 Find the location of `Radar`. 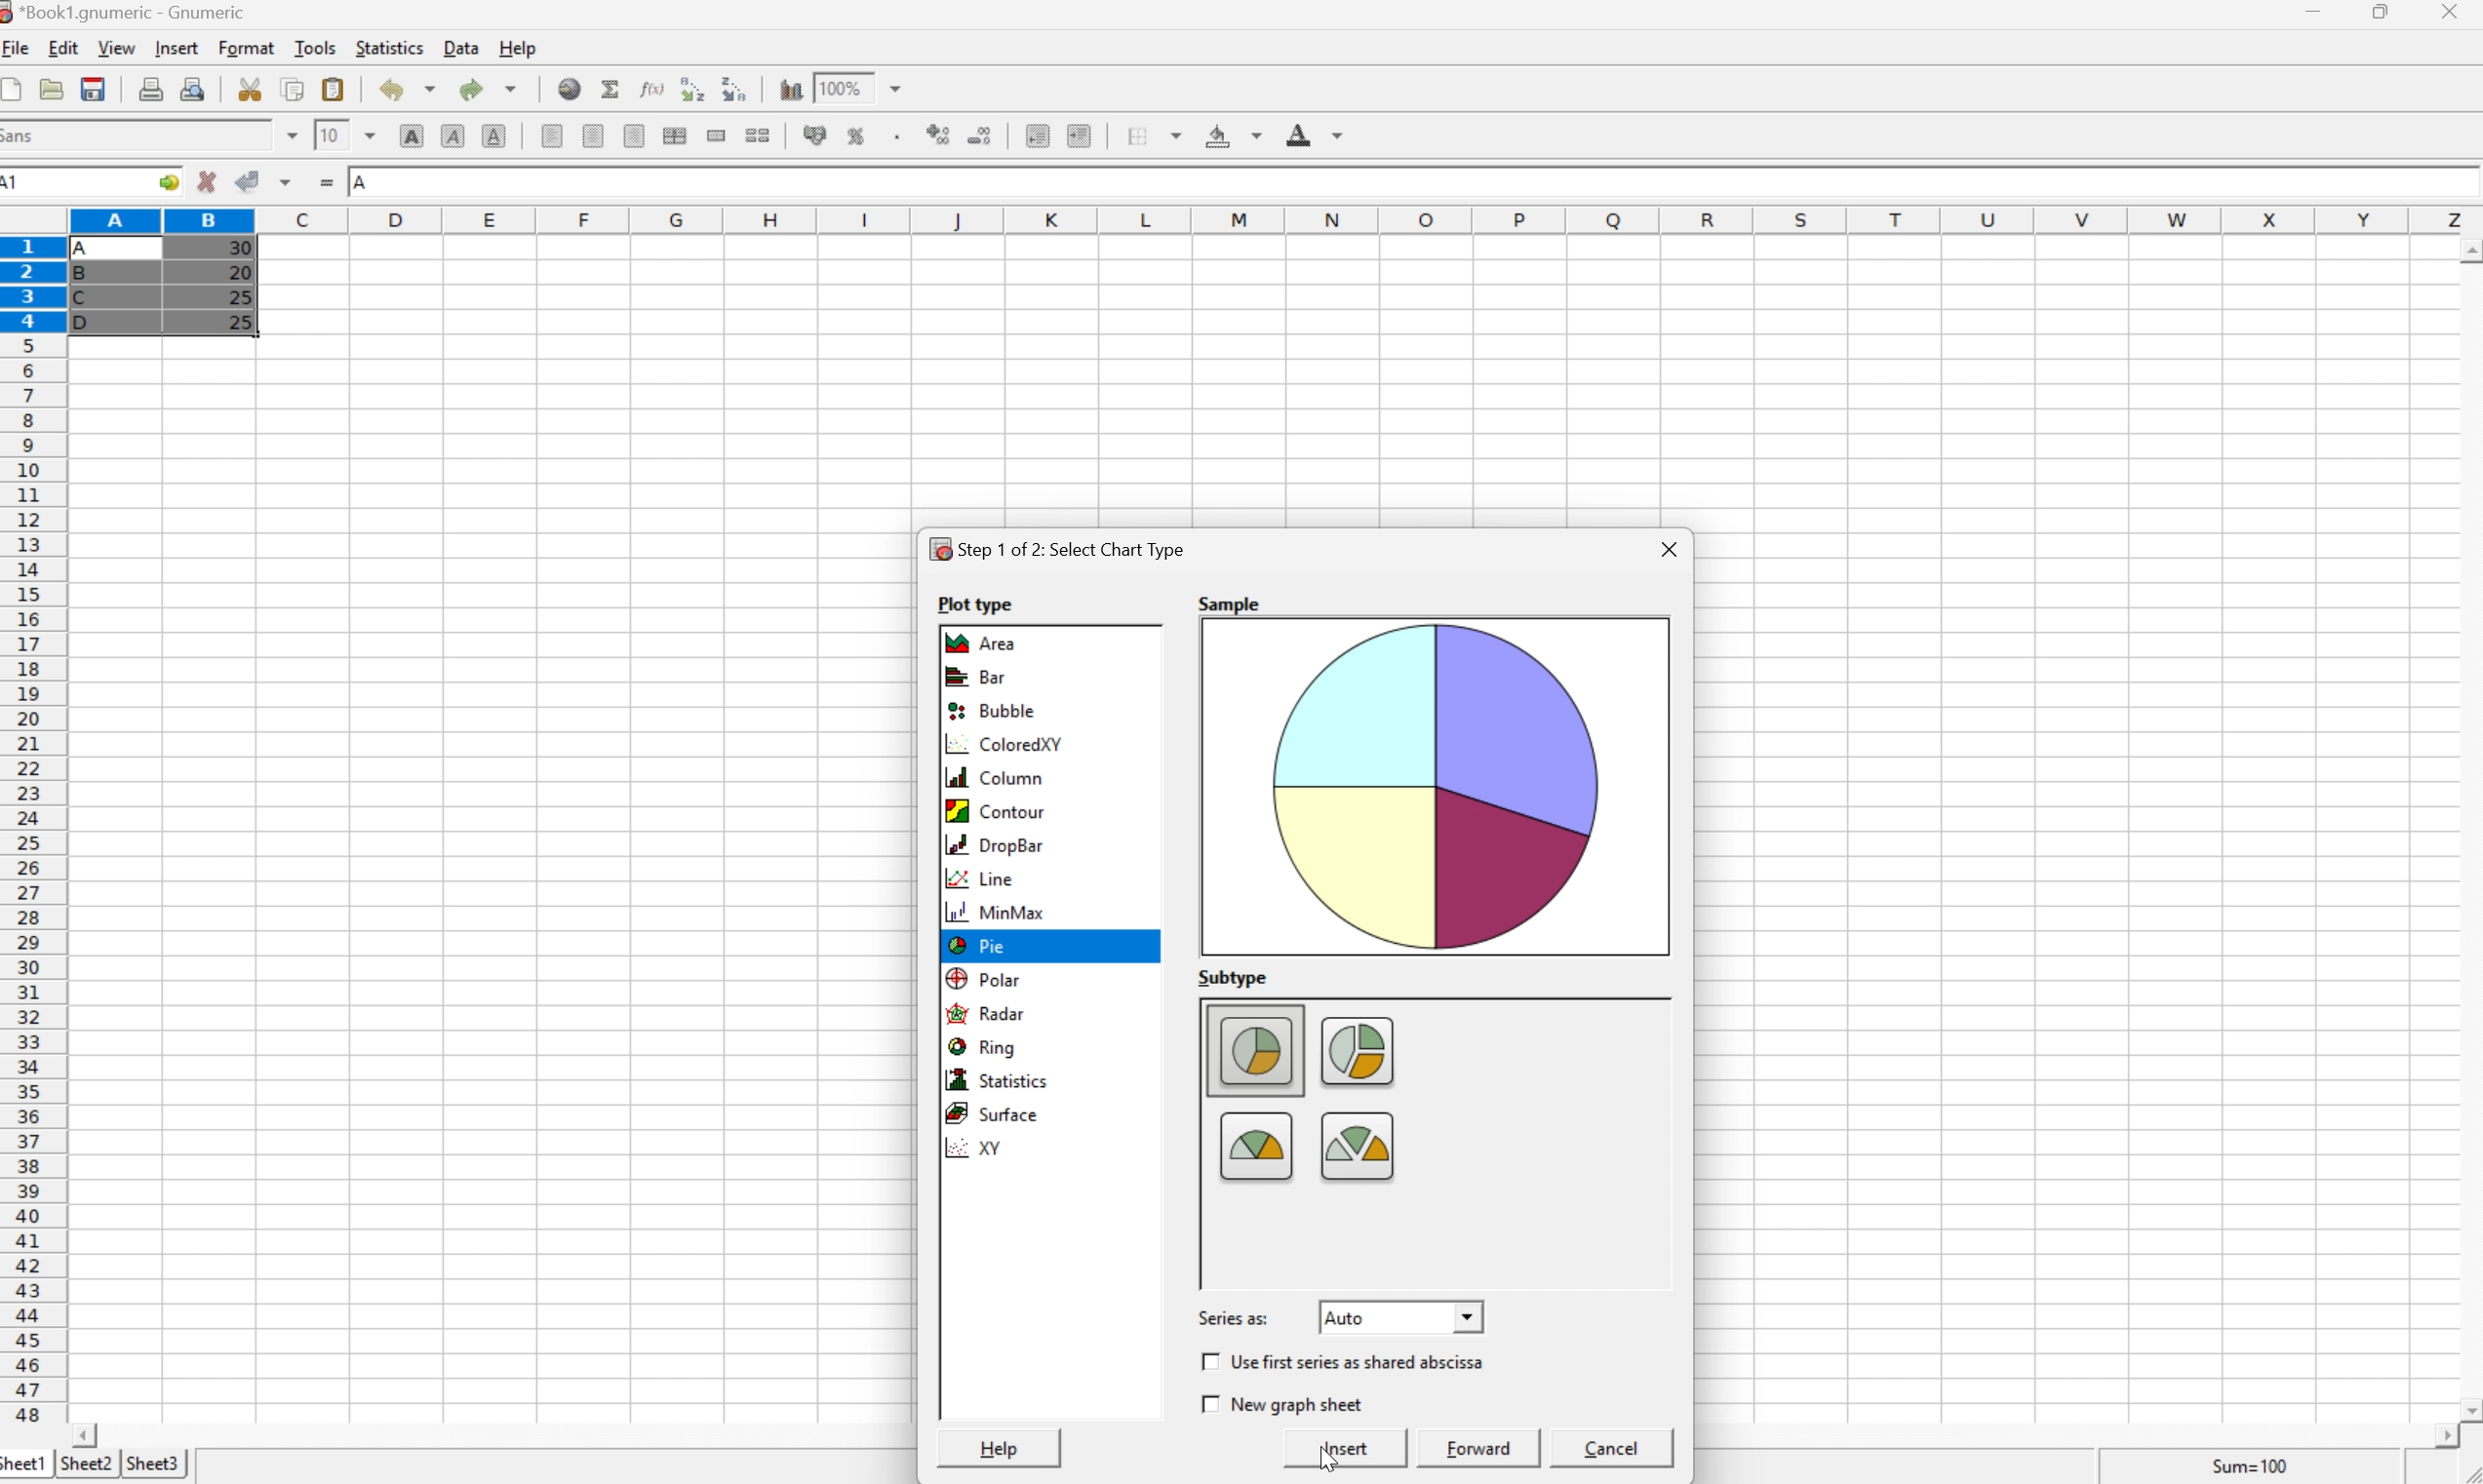

Radar is located at coordinates (986, 1013).